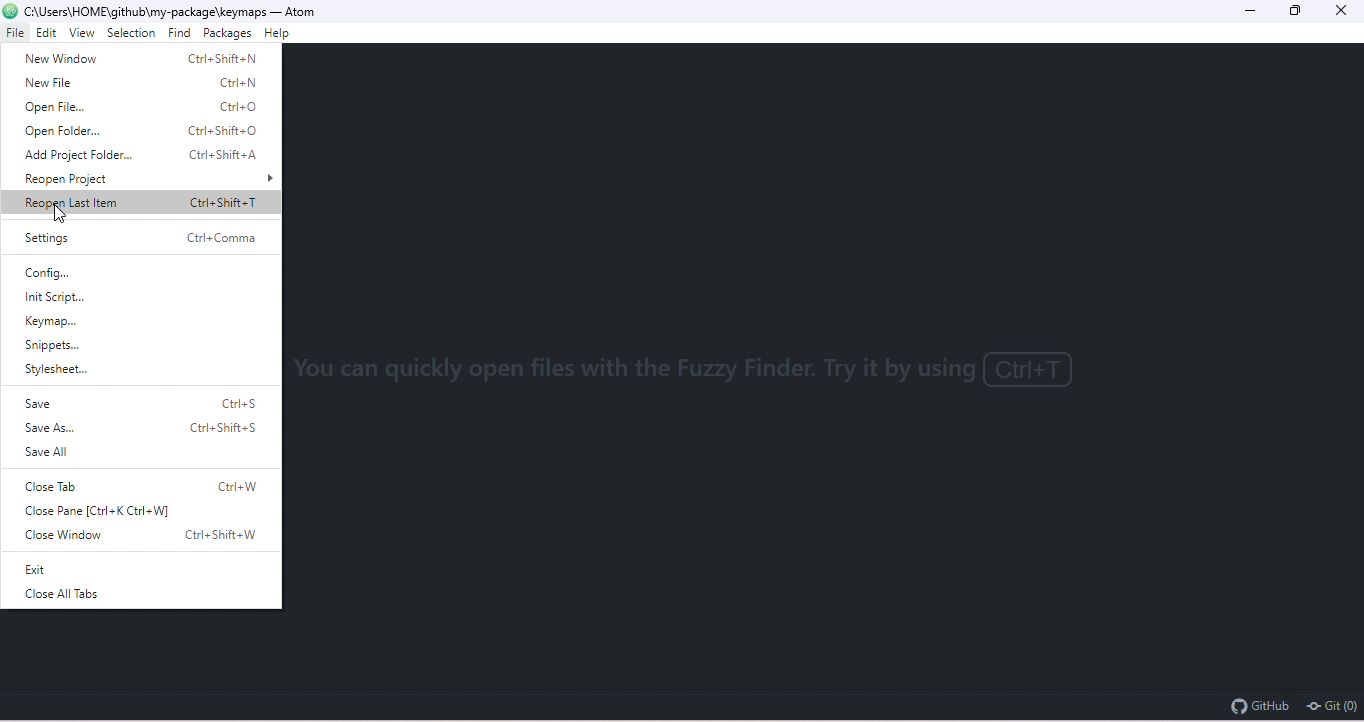  What do you see at coordinates (133, 34) in the screenshot?
I see `selection` at bounding box center [133, 34].